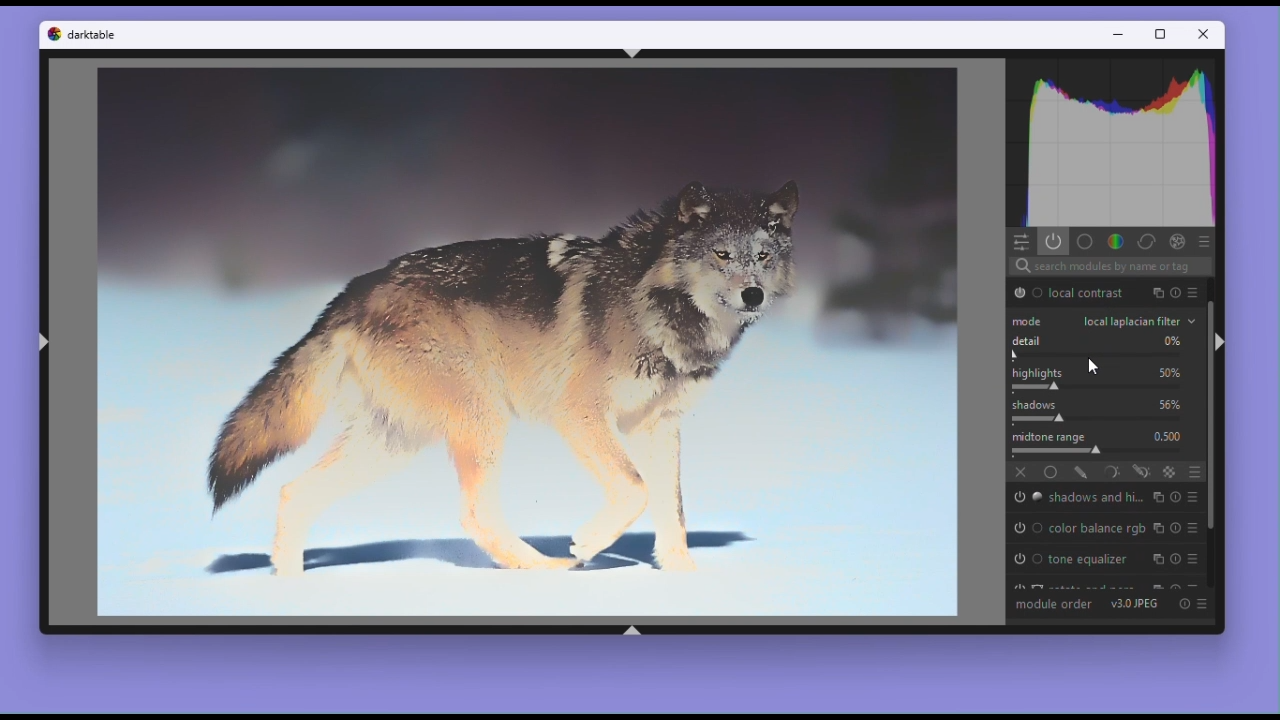 Image resolution: width=1280 pixels, height=720 pixels. I want to click on Uniformly, so click(1052, 473).